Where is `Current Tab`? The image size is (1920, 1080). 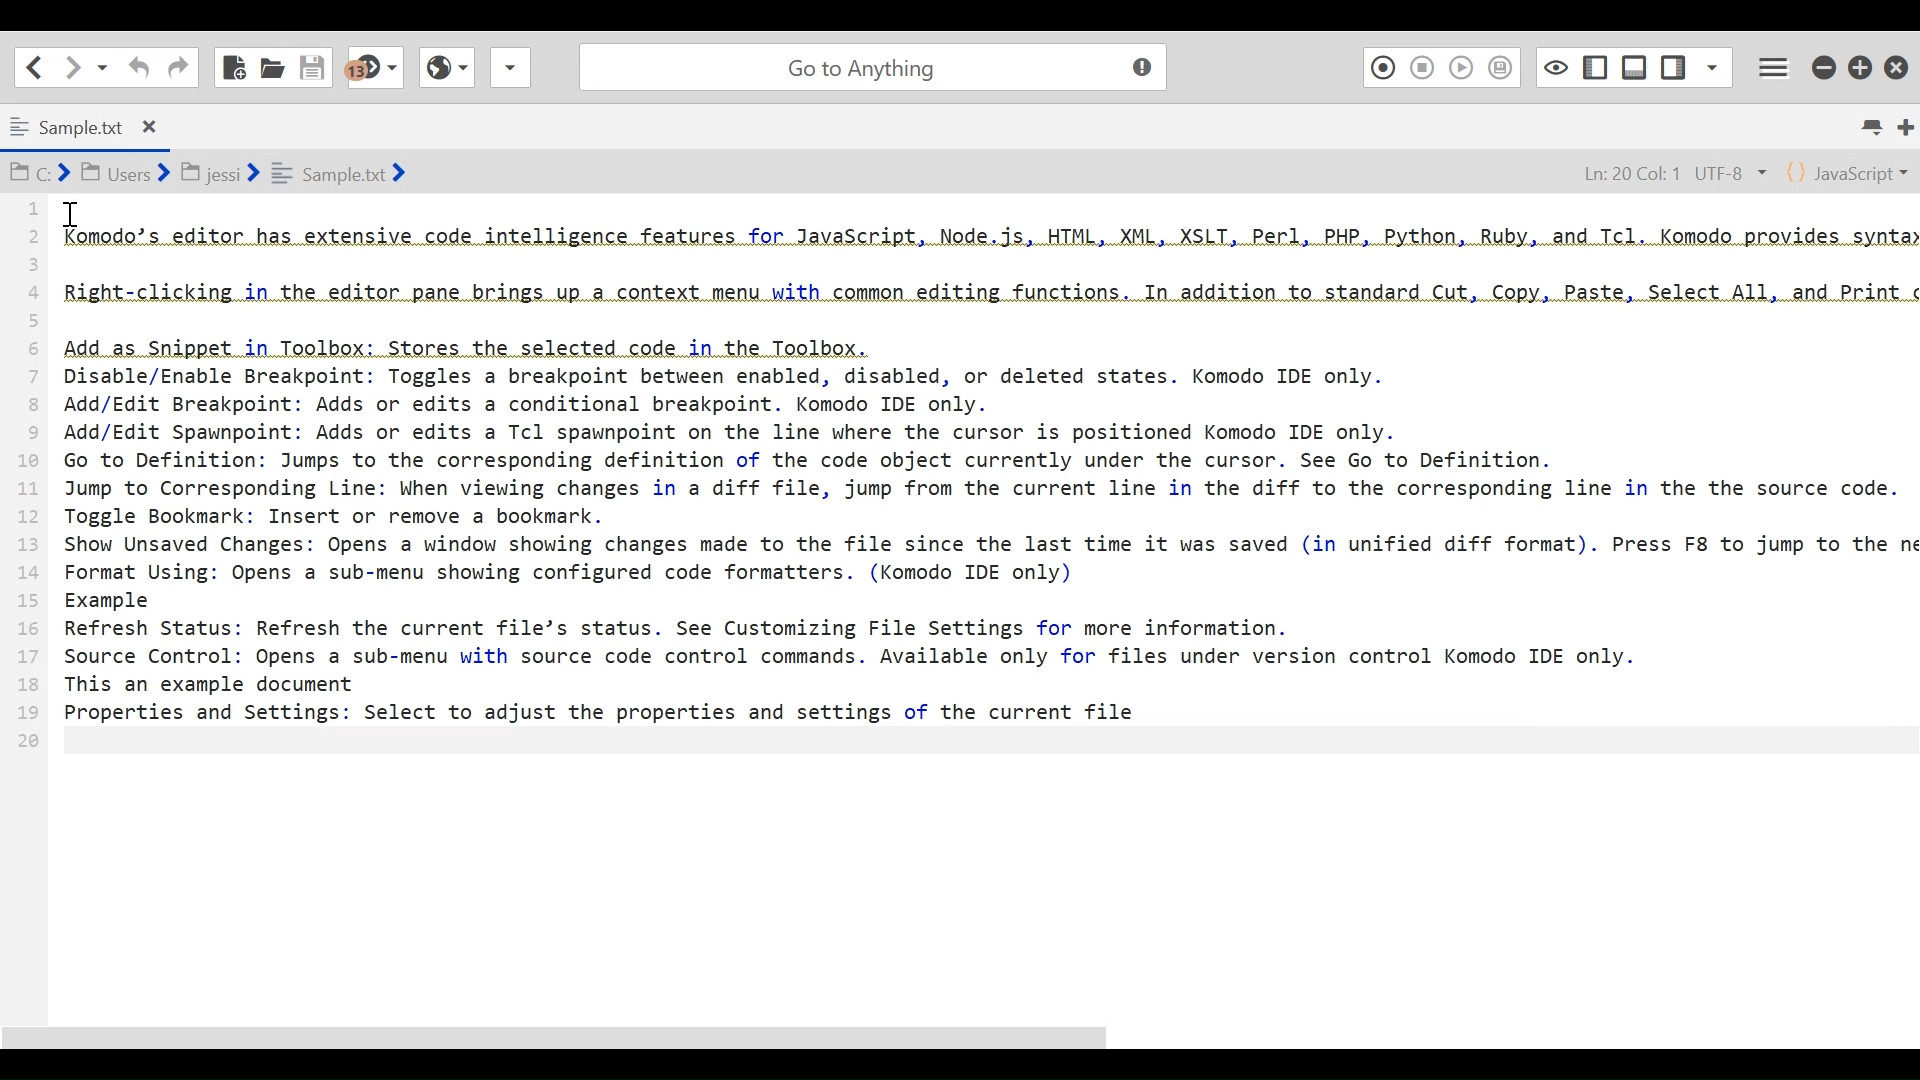 Current Tab is located at coordinates (90, 124).